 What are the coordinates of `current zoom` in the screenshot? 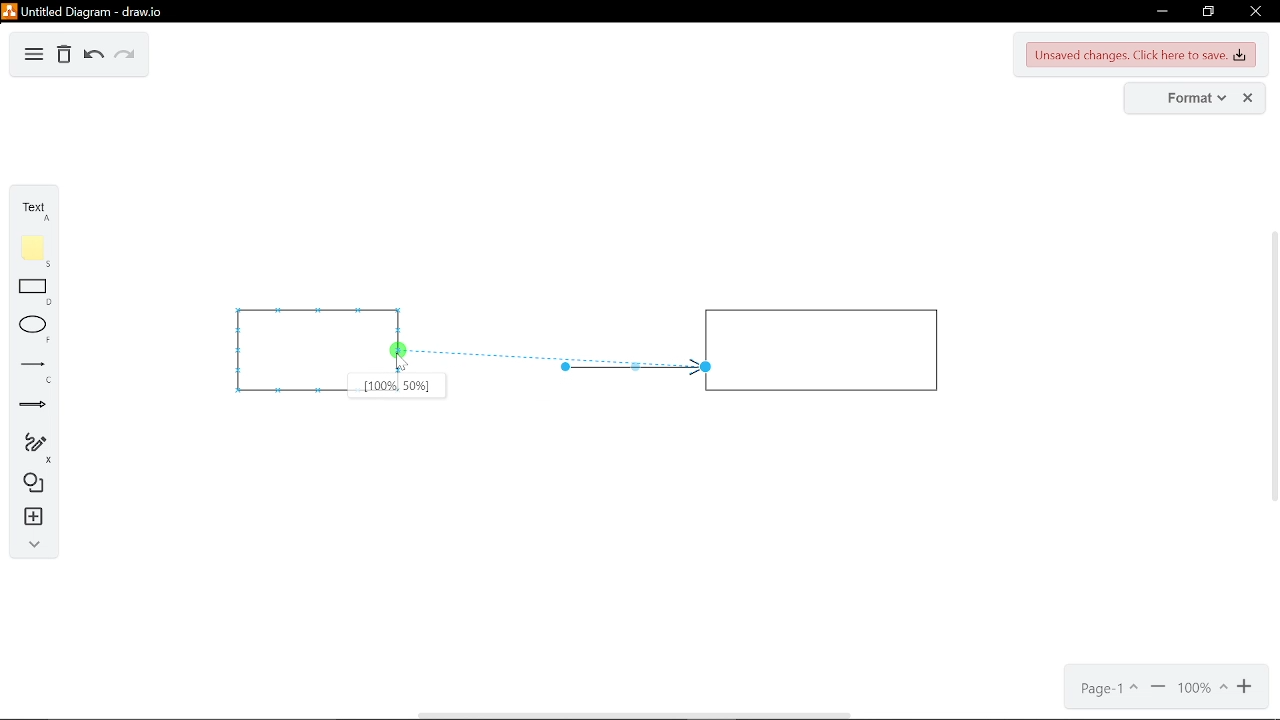 It's located at (1201, 689).